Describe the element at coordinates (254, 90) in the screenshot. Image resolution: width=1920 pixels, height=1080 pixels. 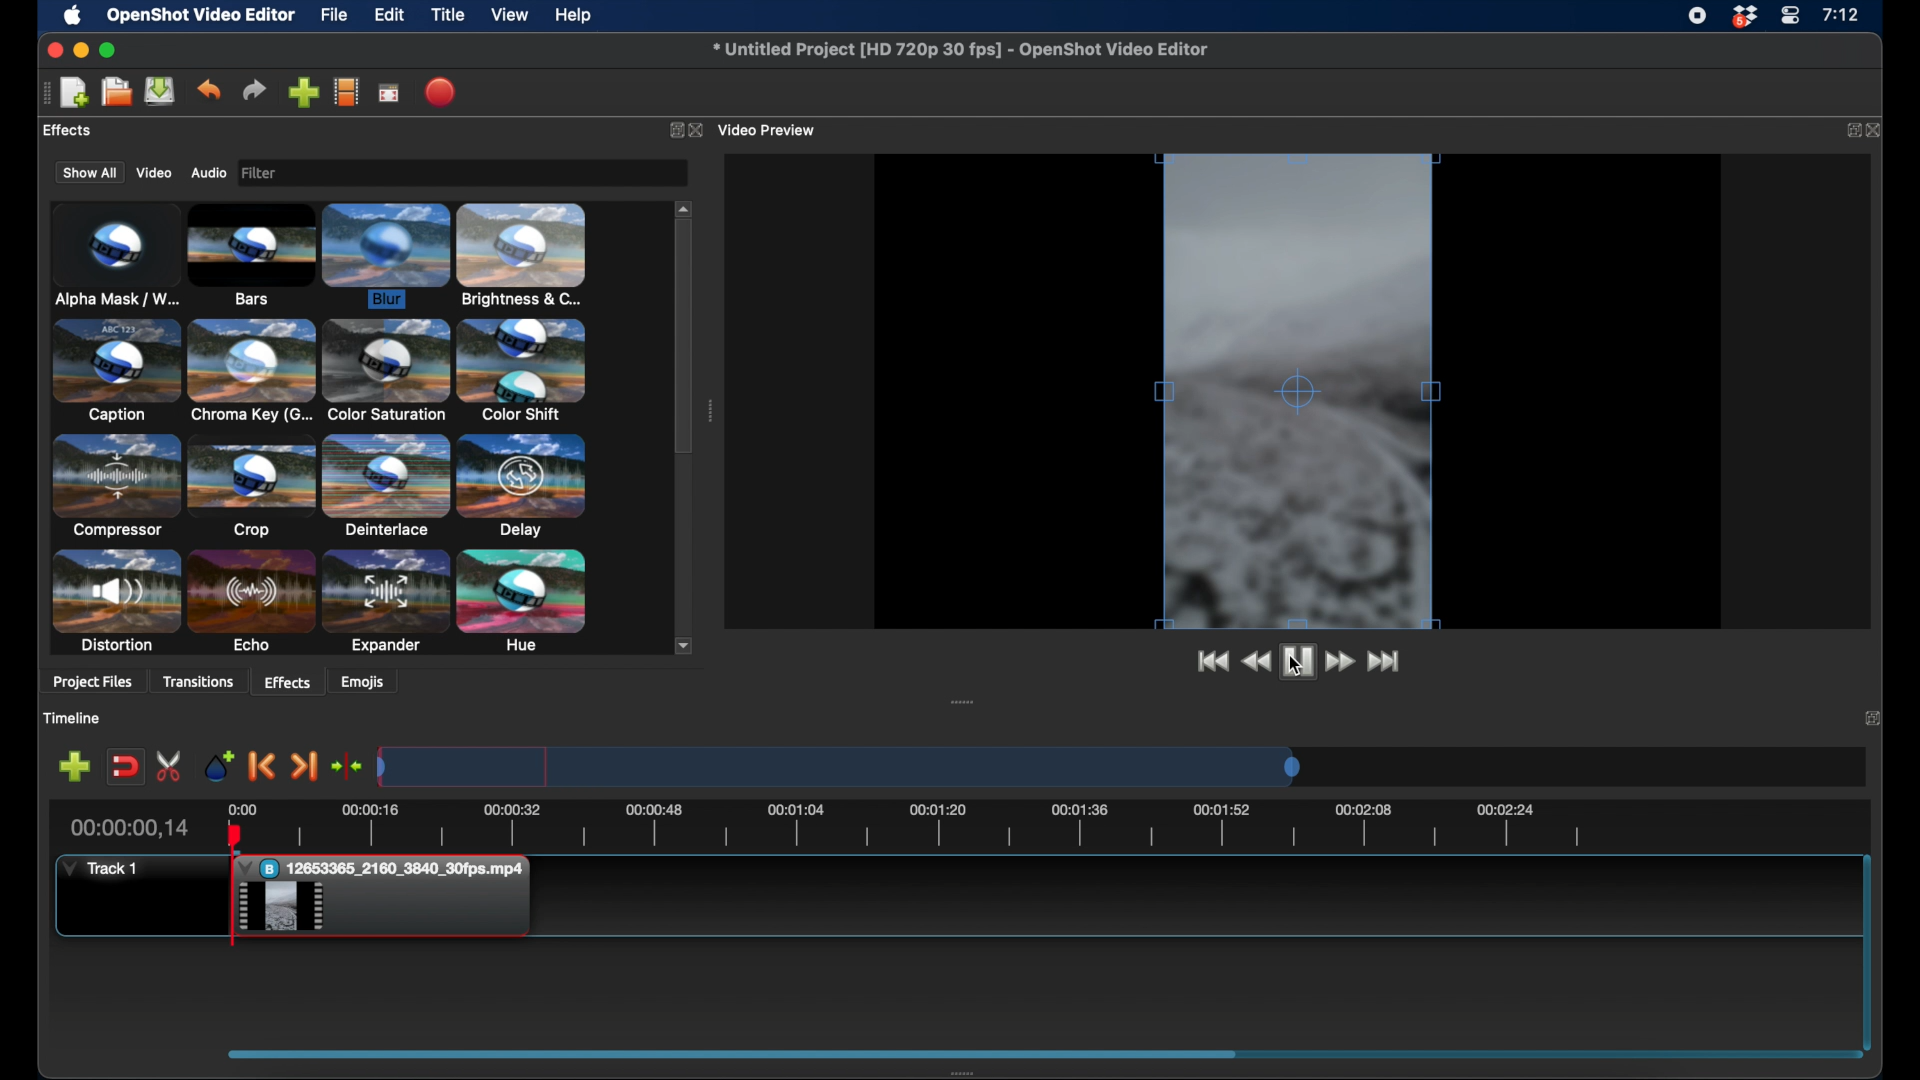
I see `redo` at that location.